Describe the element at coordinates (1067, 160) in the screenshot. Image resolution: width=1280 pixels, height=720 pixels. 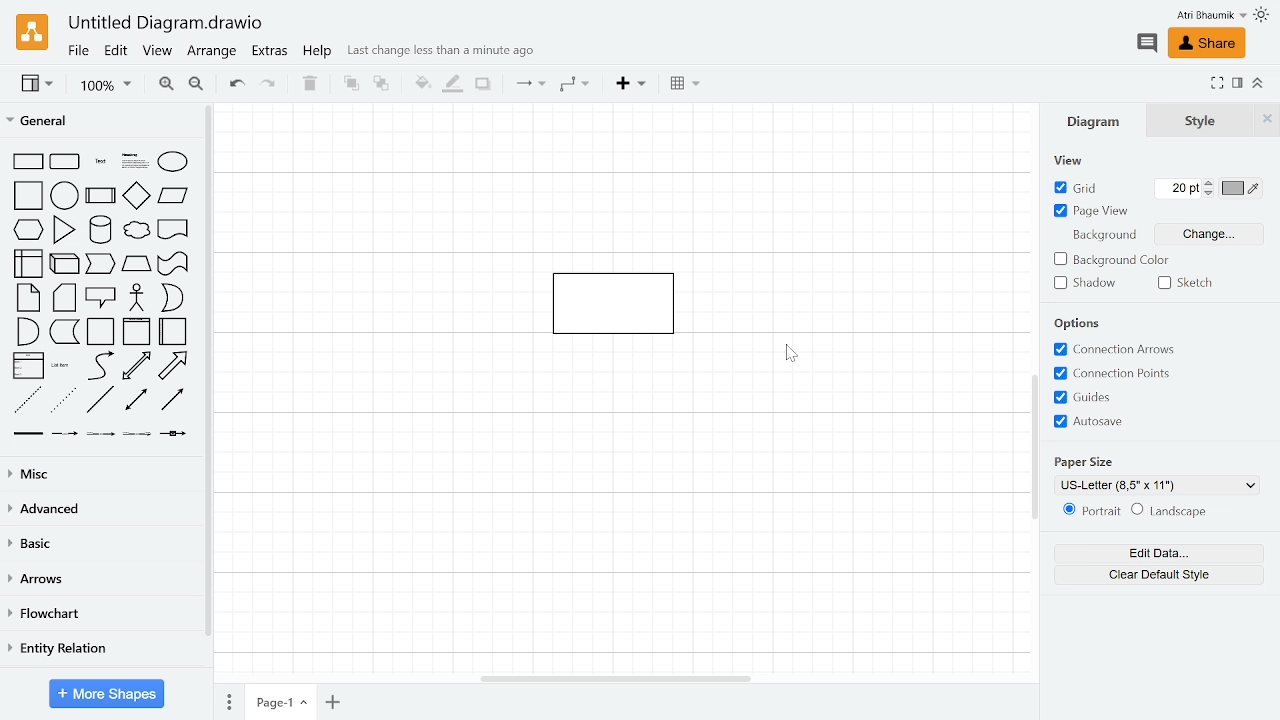
I see `view` at that location.